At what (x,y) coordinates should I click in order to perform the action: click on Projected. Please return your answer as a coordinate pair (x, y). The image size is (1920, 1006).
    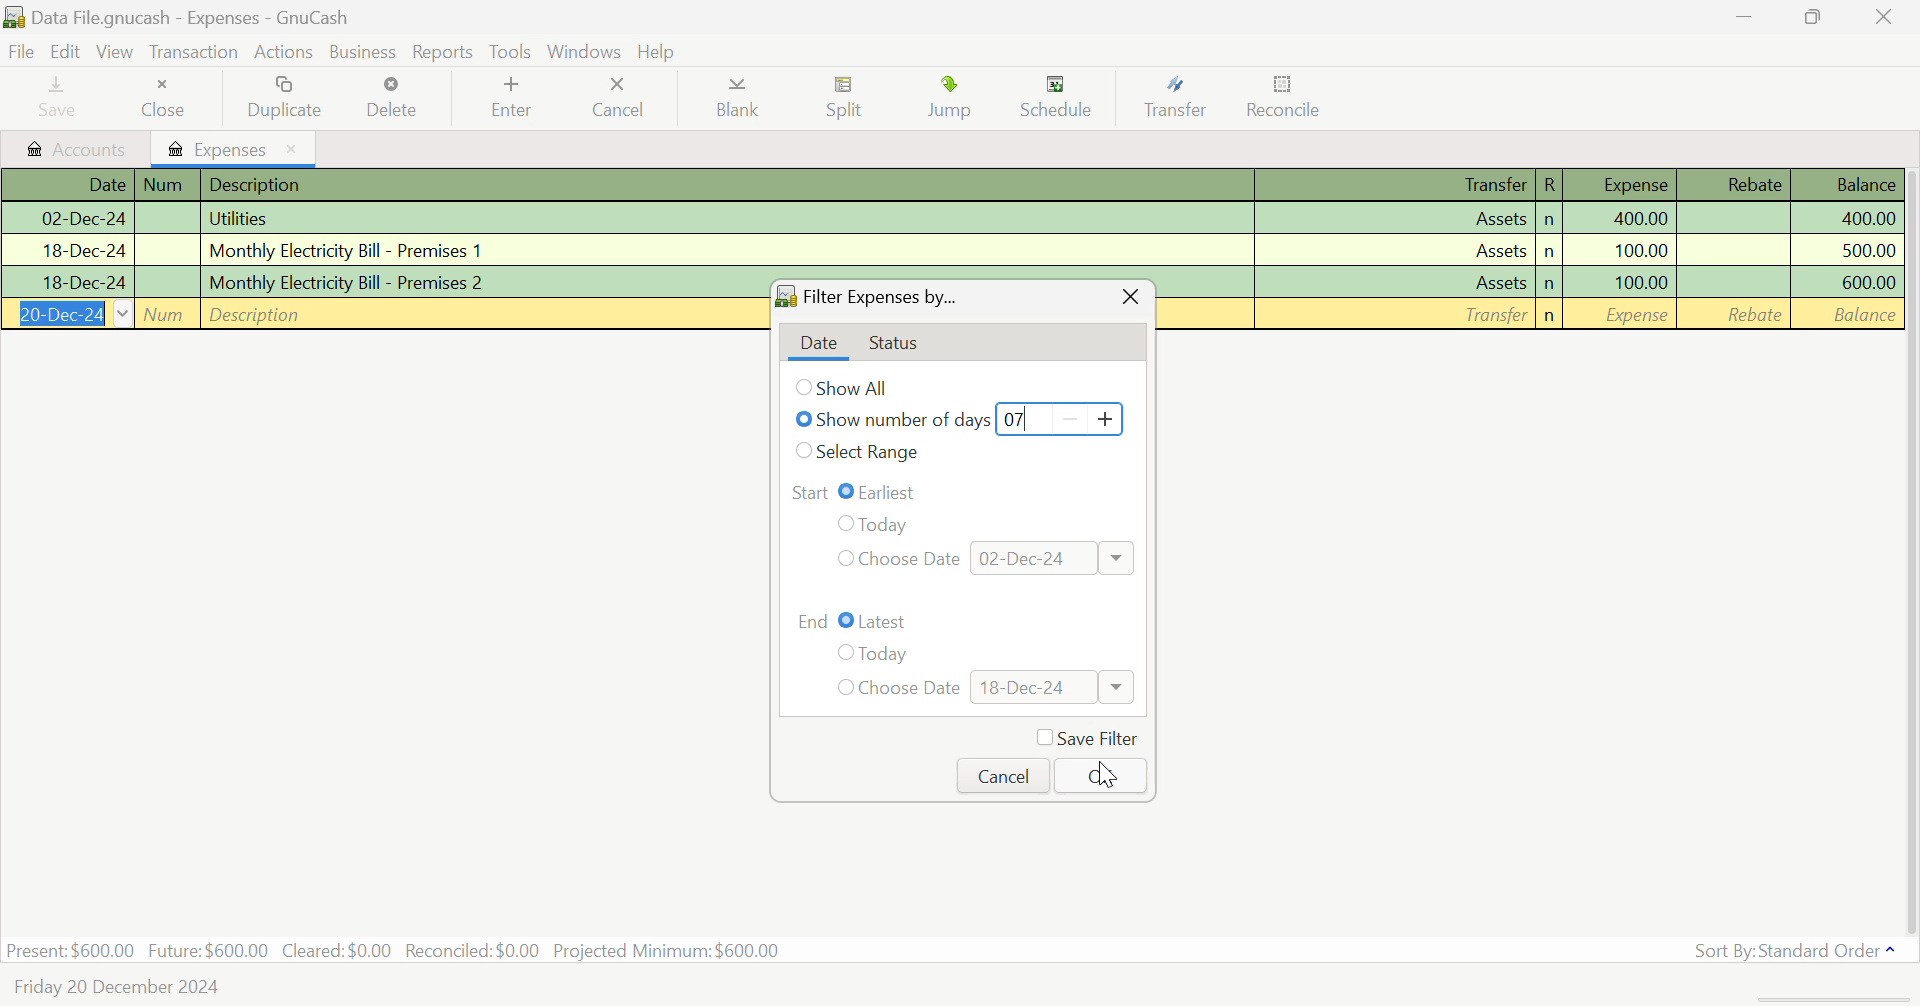
    Looking at the image, I should click on (666, 950).